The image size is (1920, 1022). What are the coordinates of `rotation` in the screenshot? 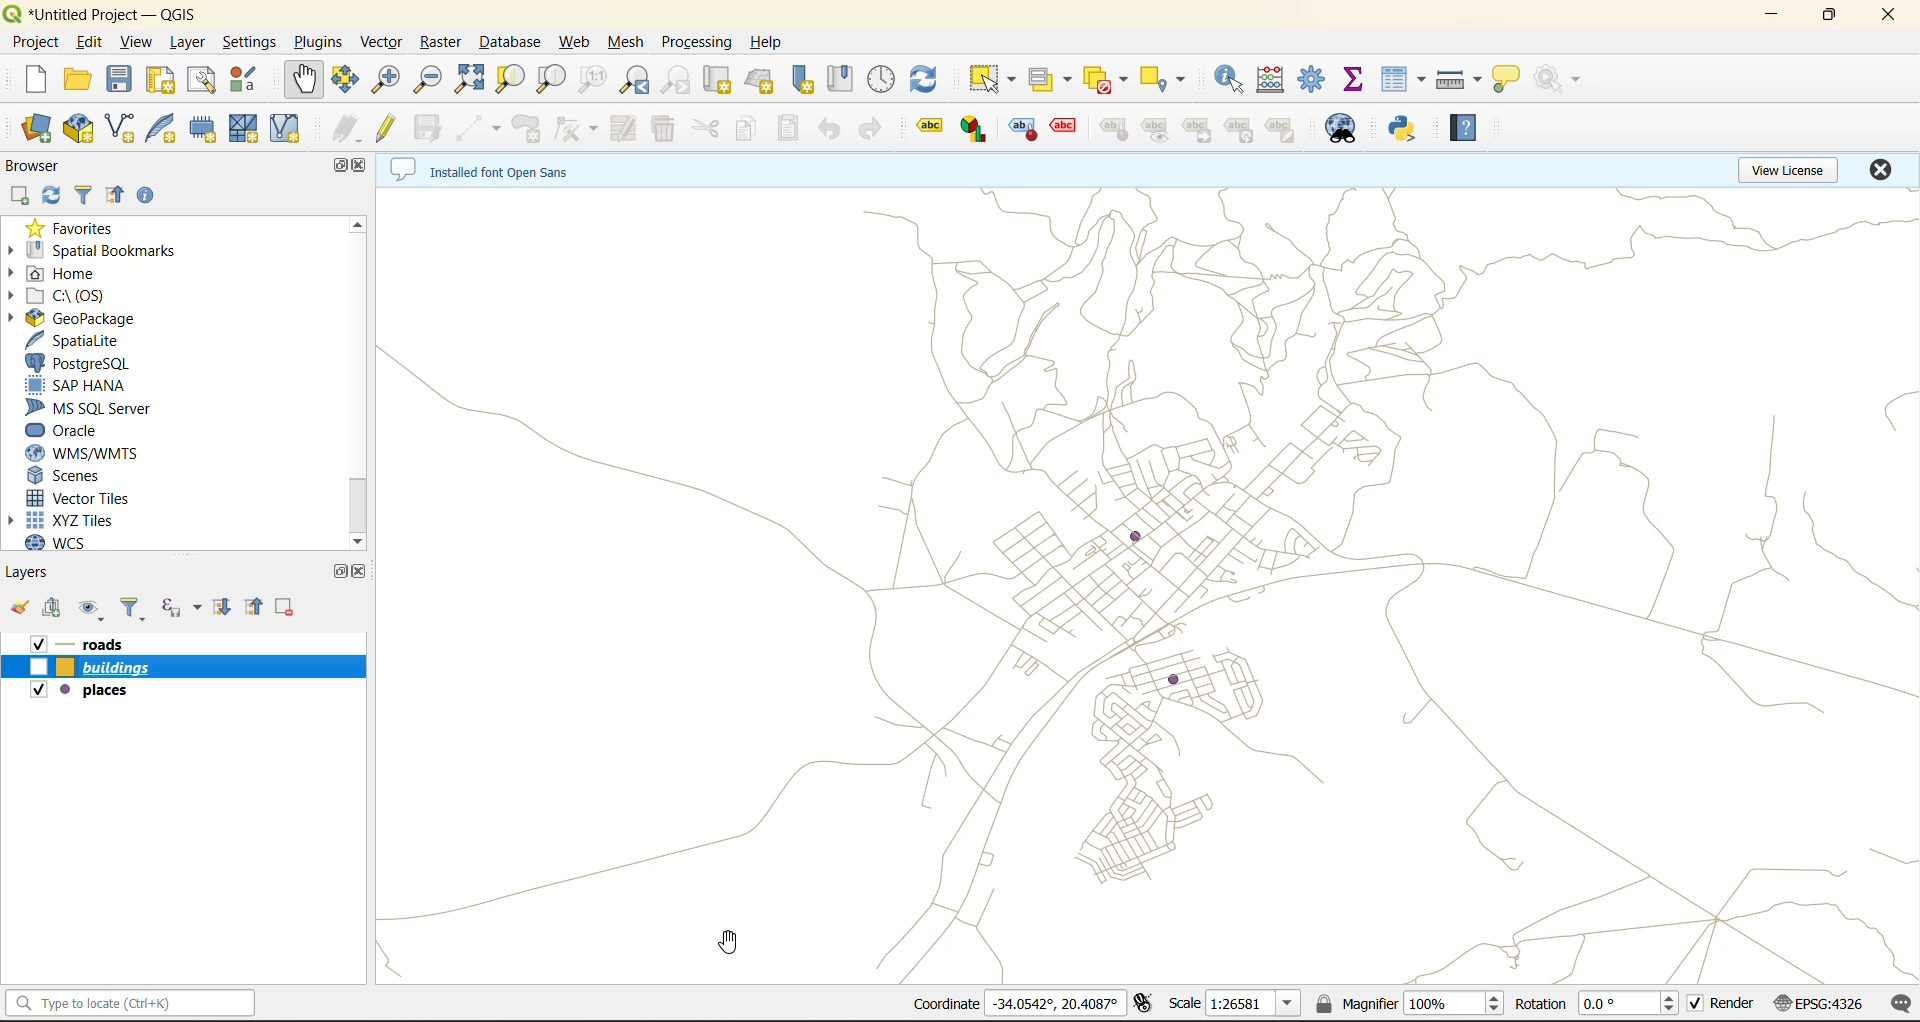 It's located at (1594, 1007).